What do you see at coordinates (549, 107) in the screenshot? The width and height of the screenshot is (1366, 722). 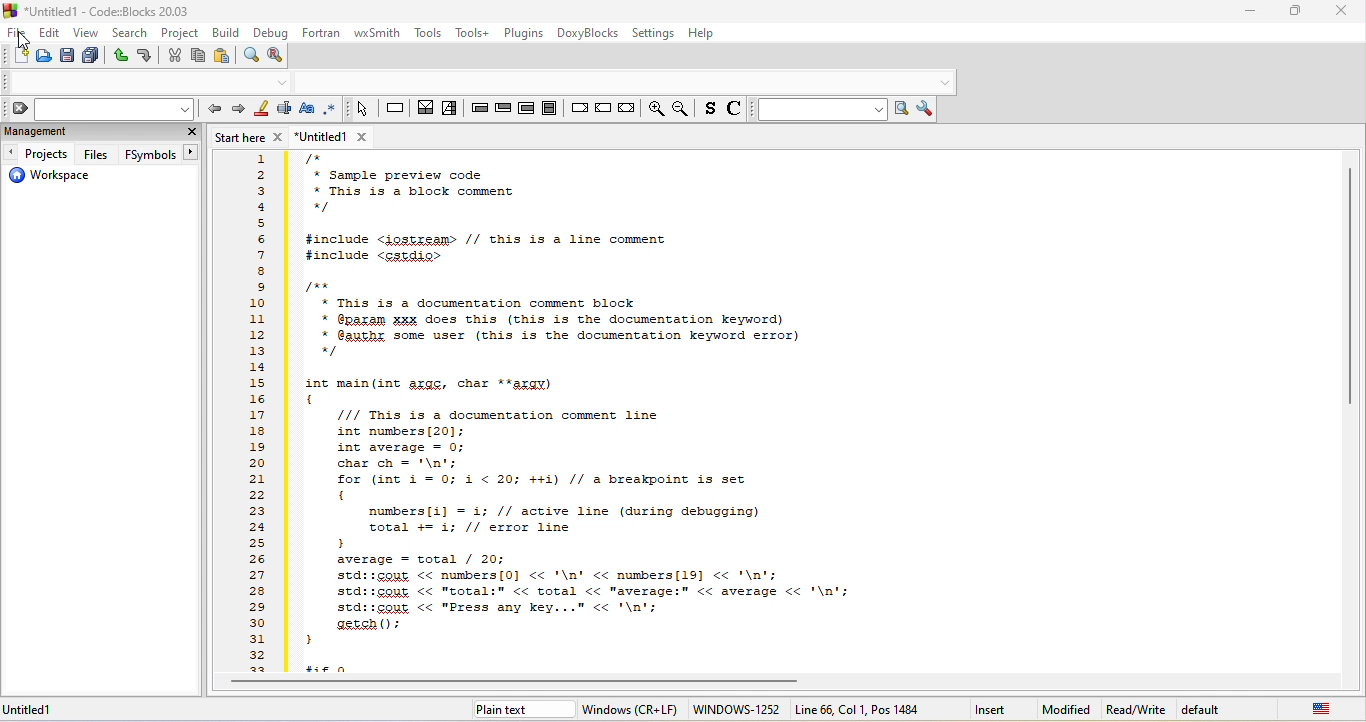 I see `block` at bounding box center [549, 107].